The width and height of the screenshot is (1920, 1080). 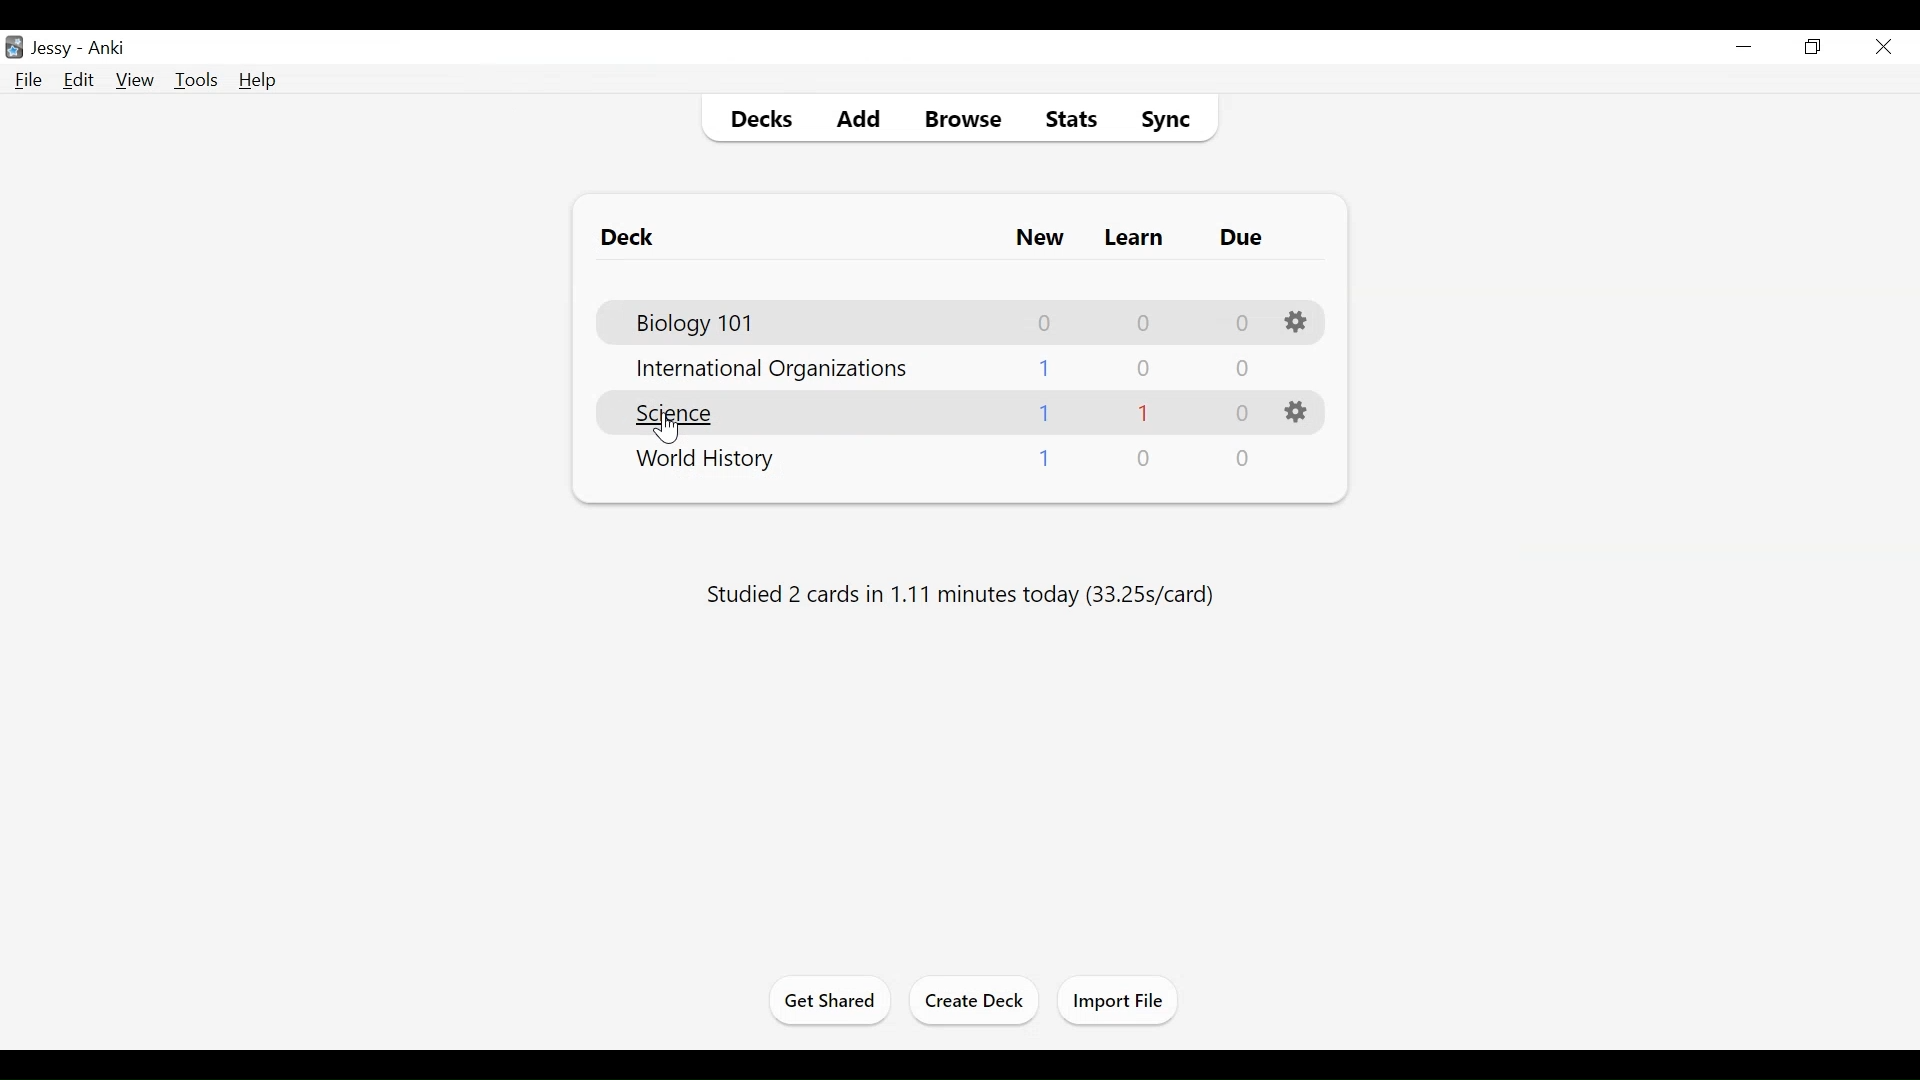 What do you see at coordinates (107, 49) in the screenshot?
I see `Anki` at bounding box center [107, 49].